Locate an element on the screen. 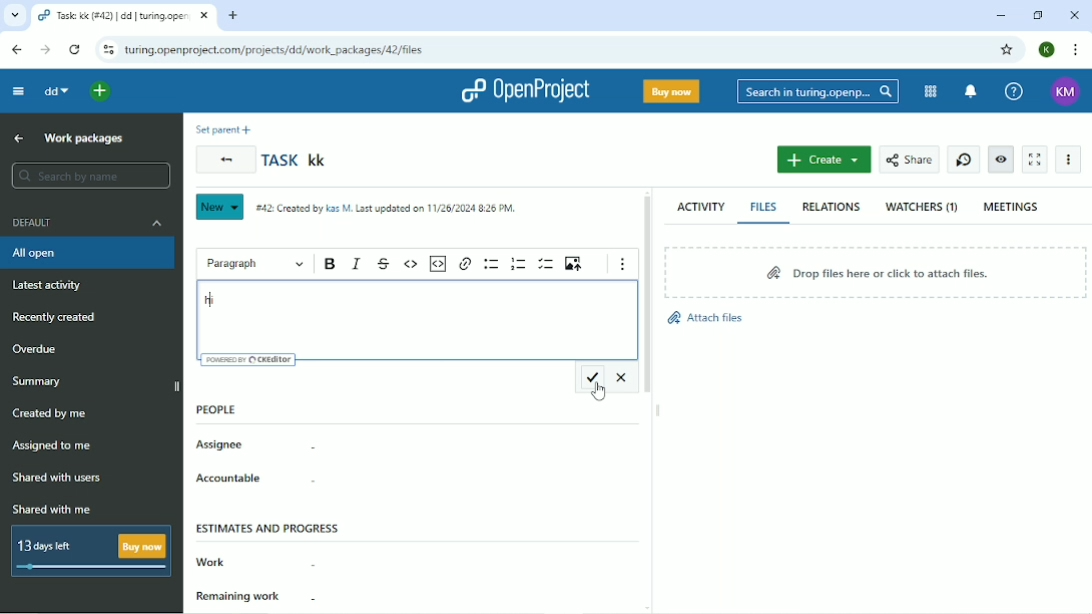 Image resolution: width=1092 pixels, height=614 pixels. hi is located at coordinates (214, 300).